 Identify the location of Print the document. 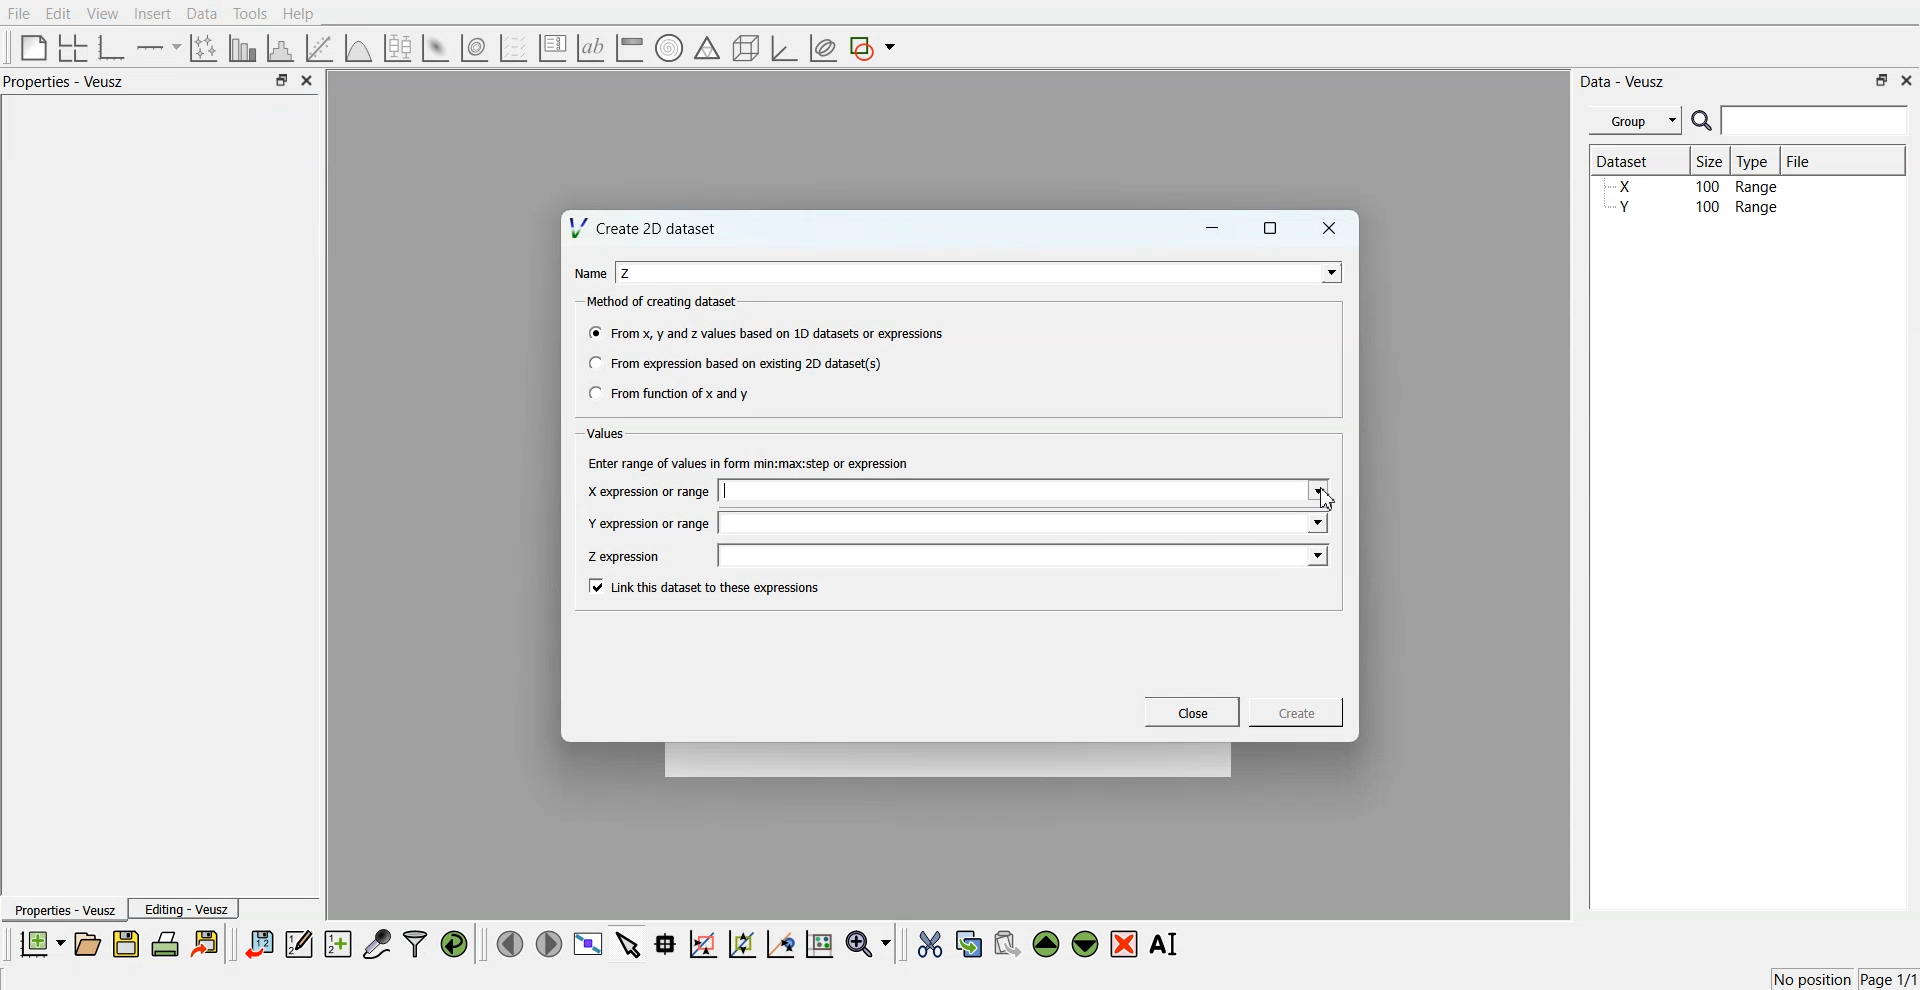
(164, 943).